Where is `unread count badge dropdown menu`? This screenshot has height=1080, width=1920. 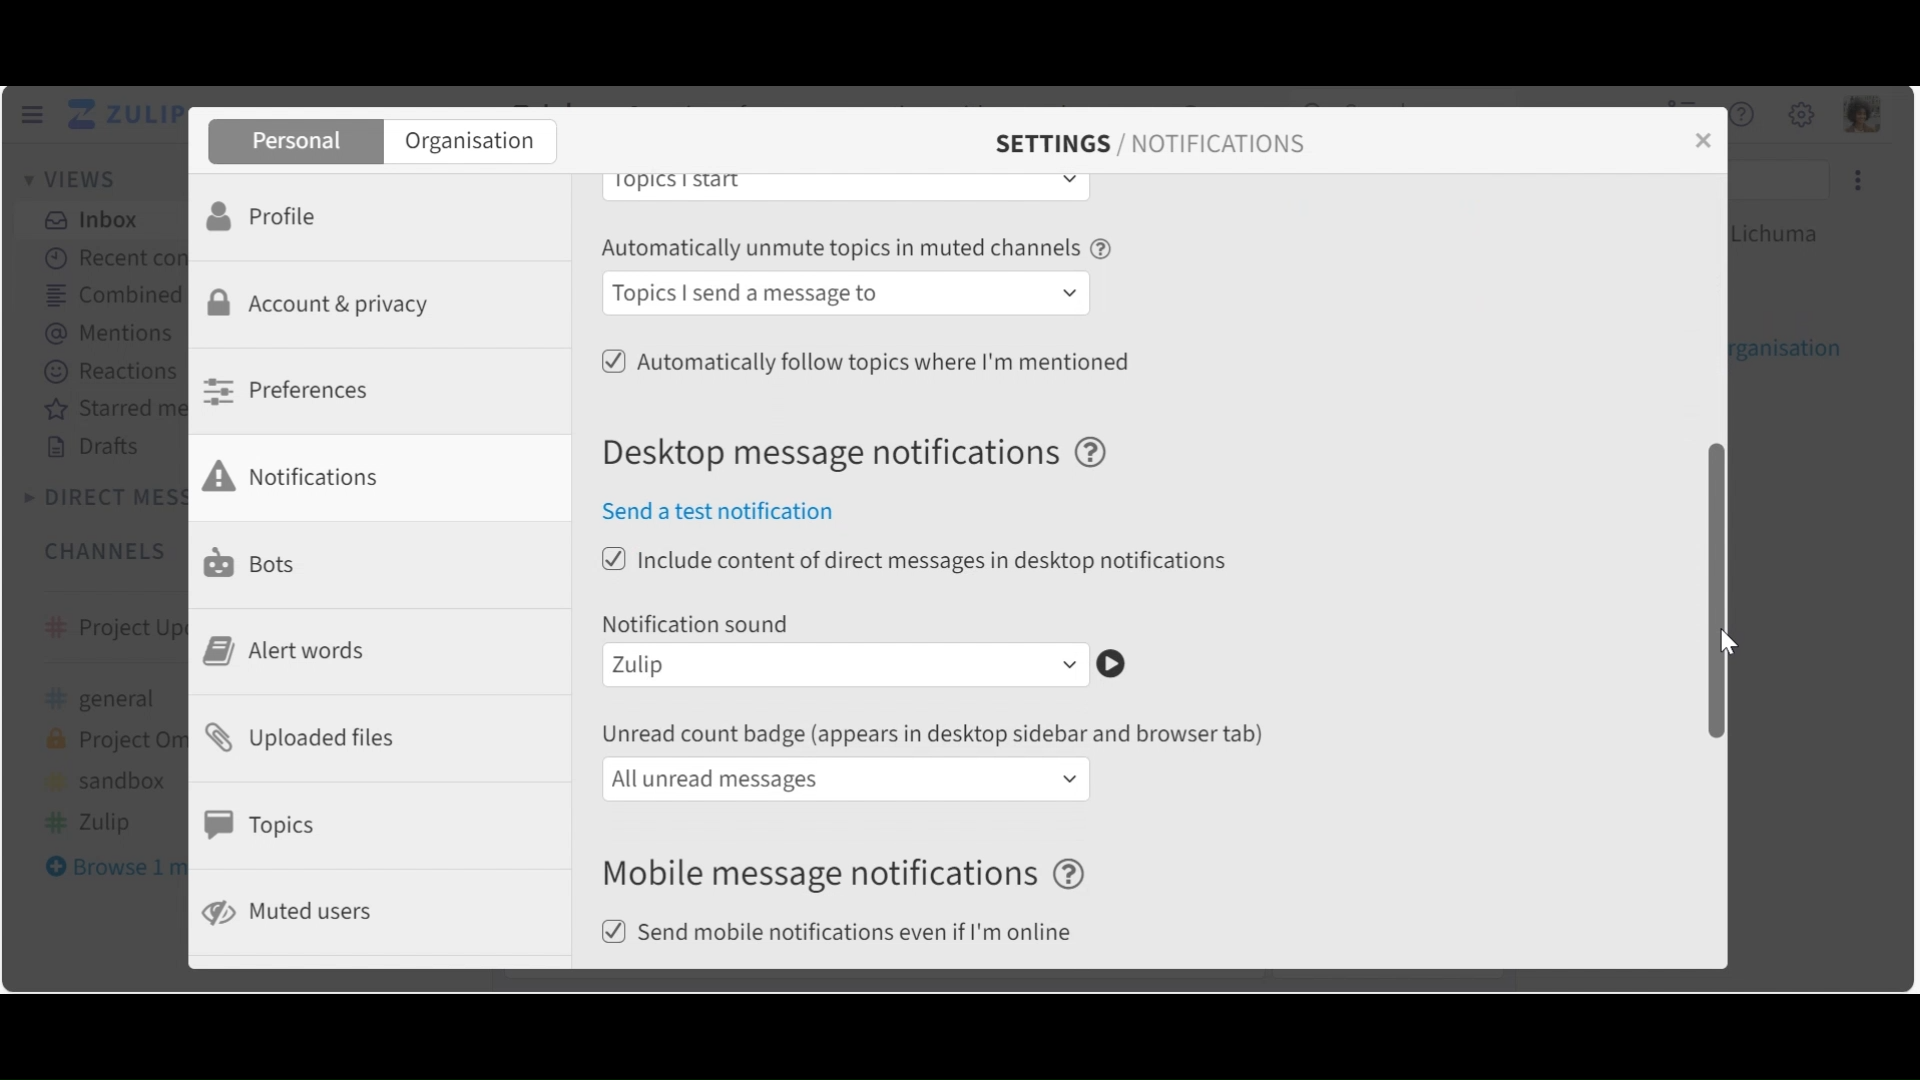
unread count badge dropdown menu is located at coordinates (847, 779).